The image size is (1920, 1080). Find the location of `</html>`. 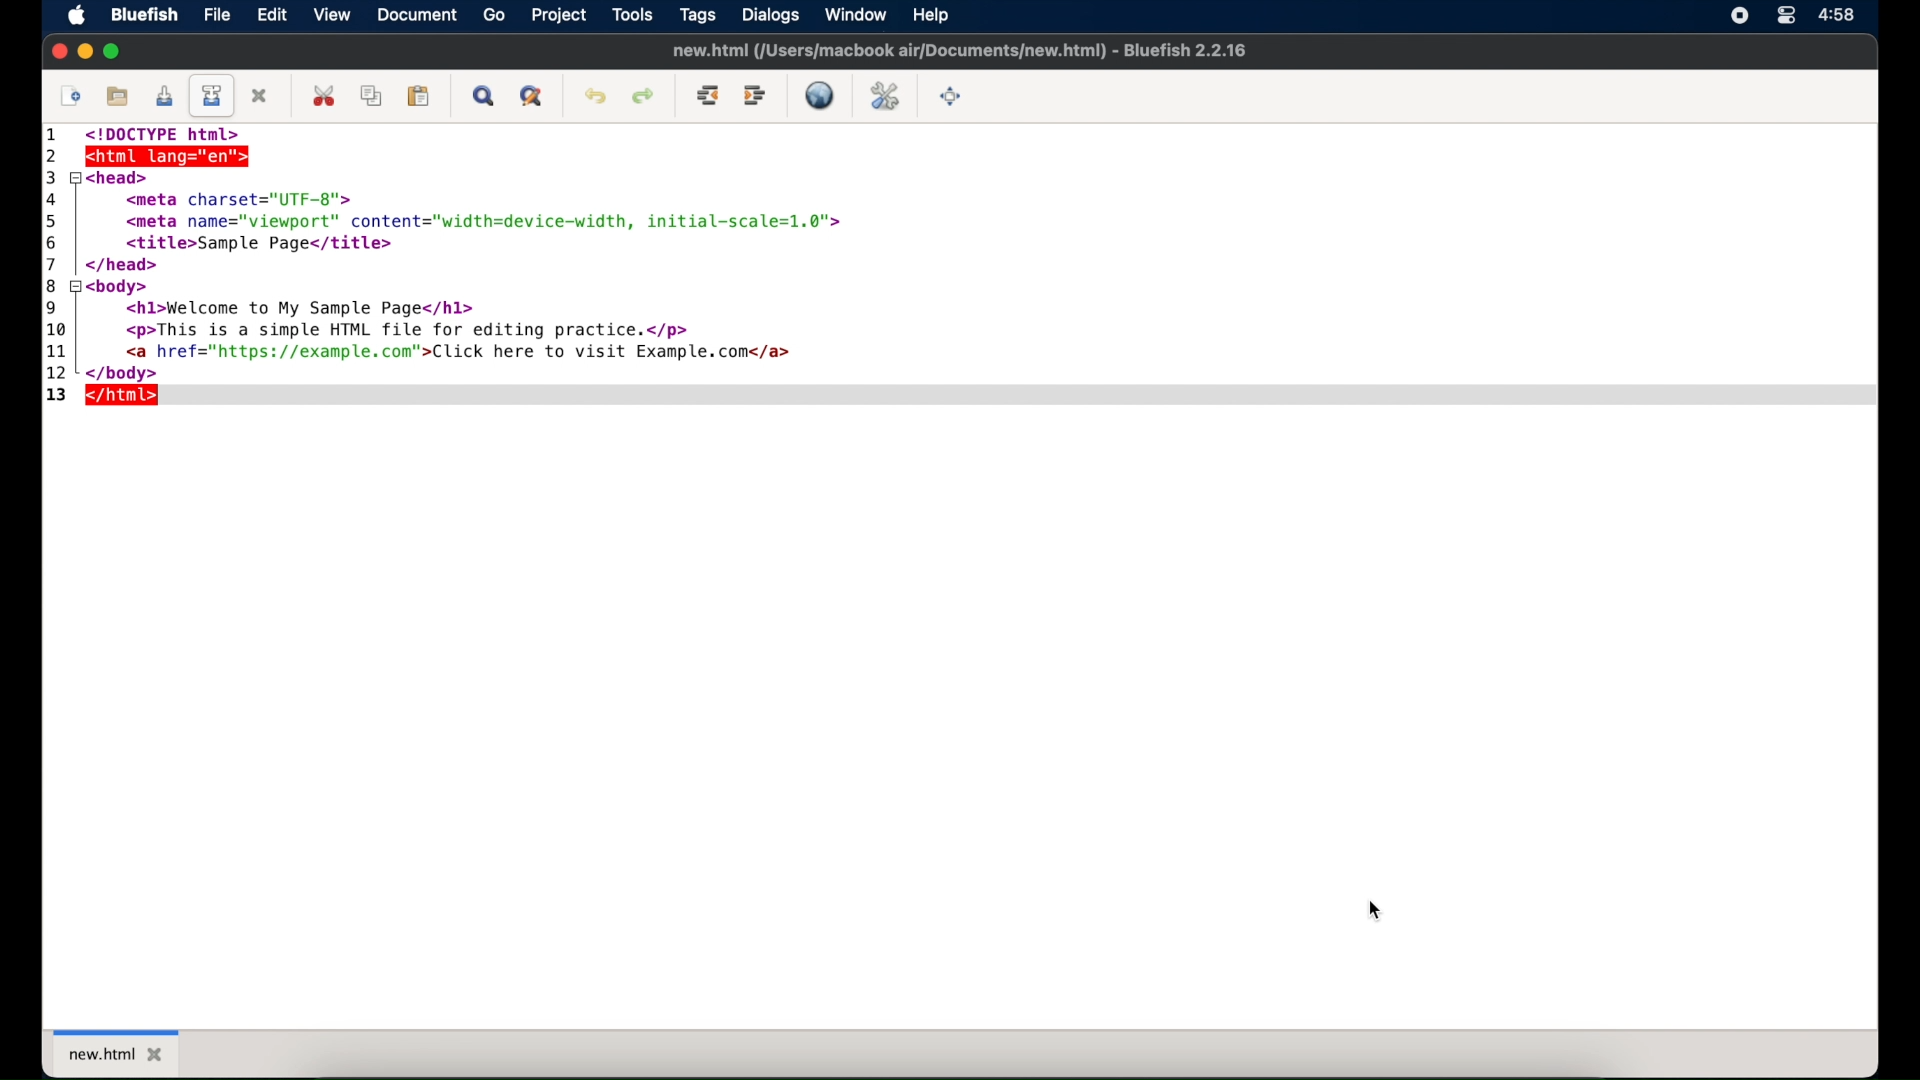

</html> is located at coordinates (125, 396).